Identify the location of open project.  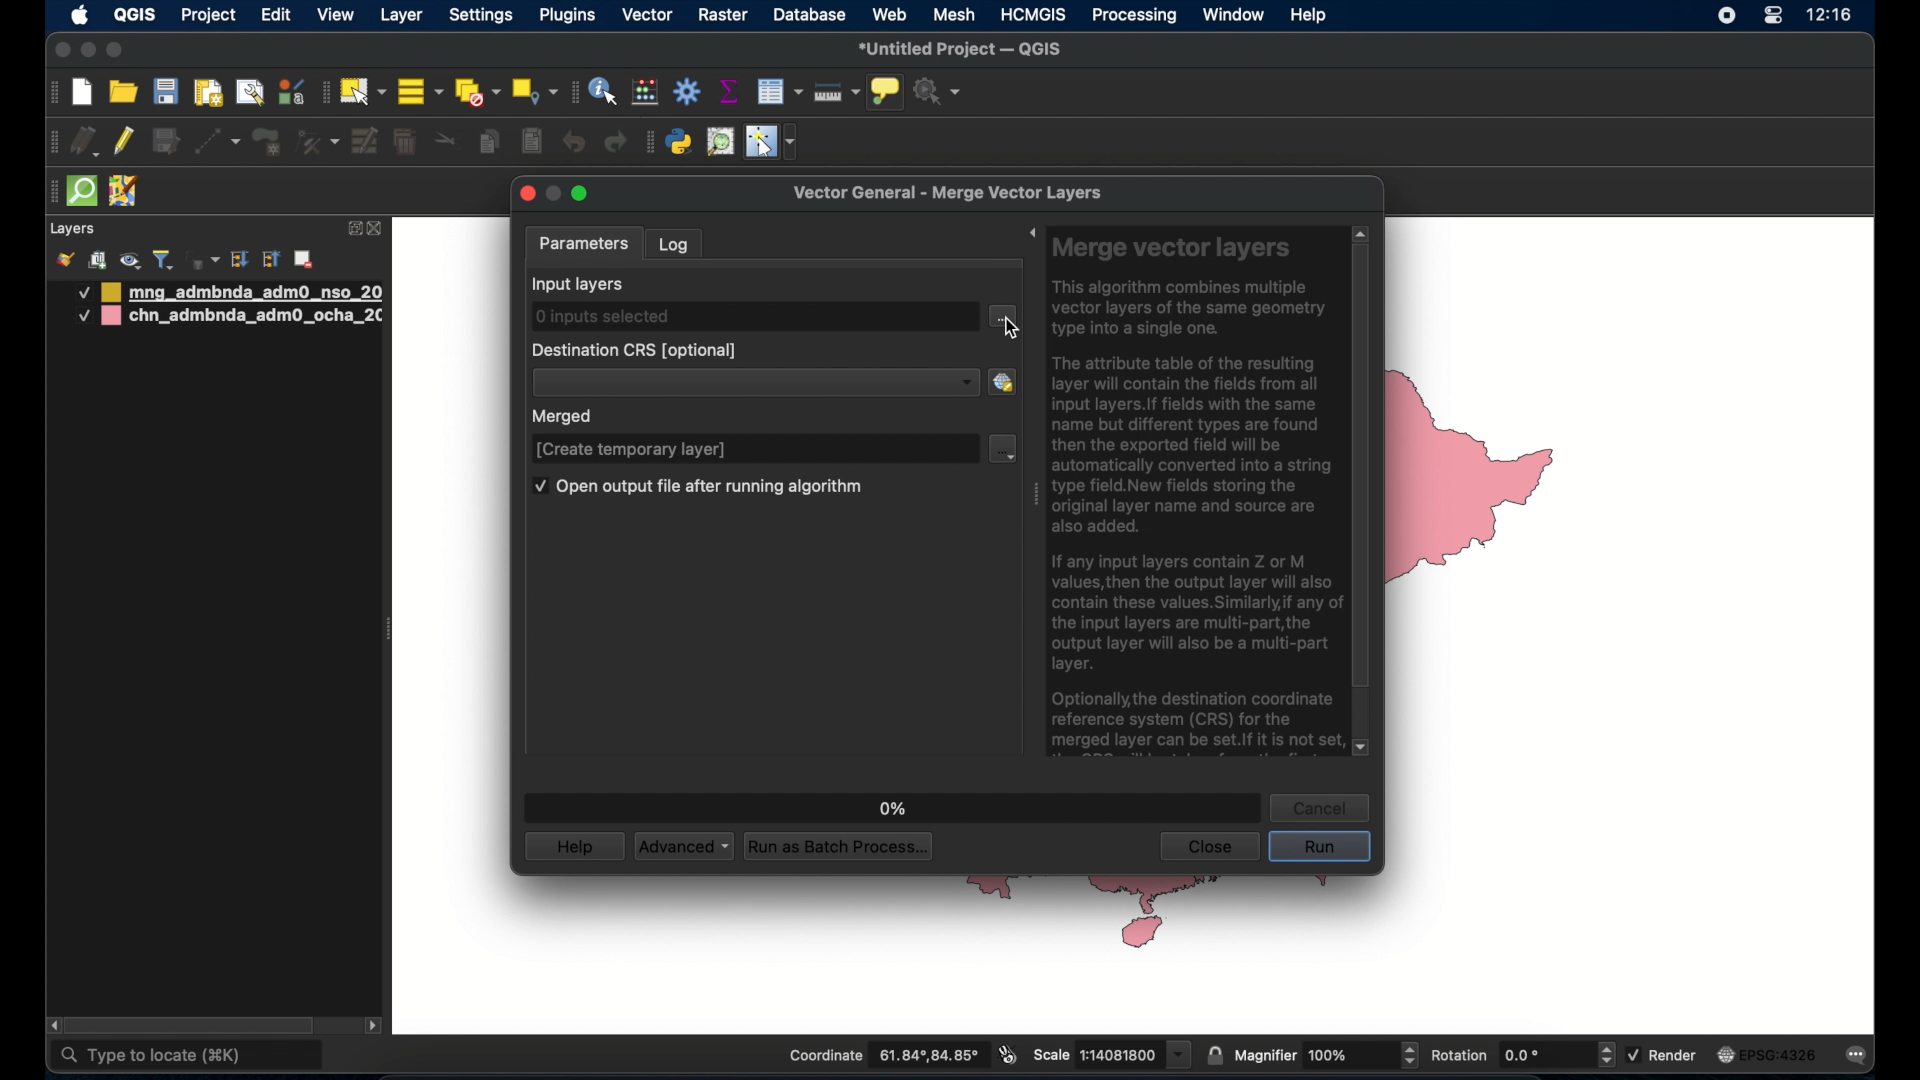
(125, 93).